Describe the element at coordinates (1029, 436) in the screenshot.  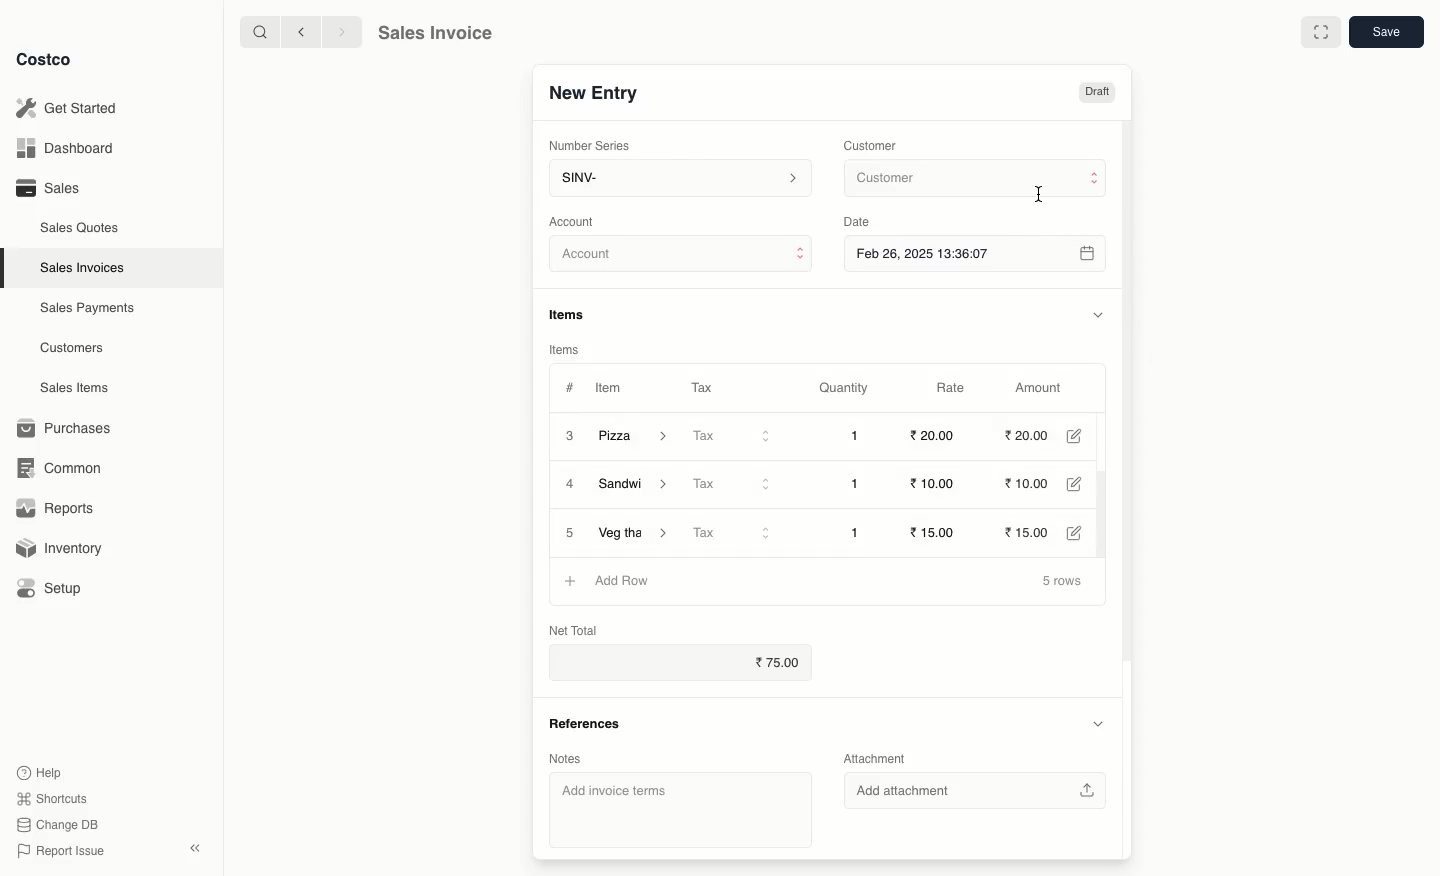
I see `20.00` at that location.